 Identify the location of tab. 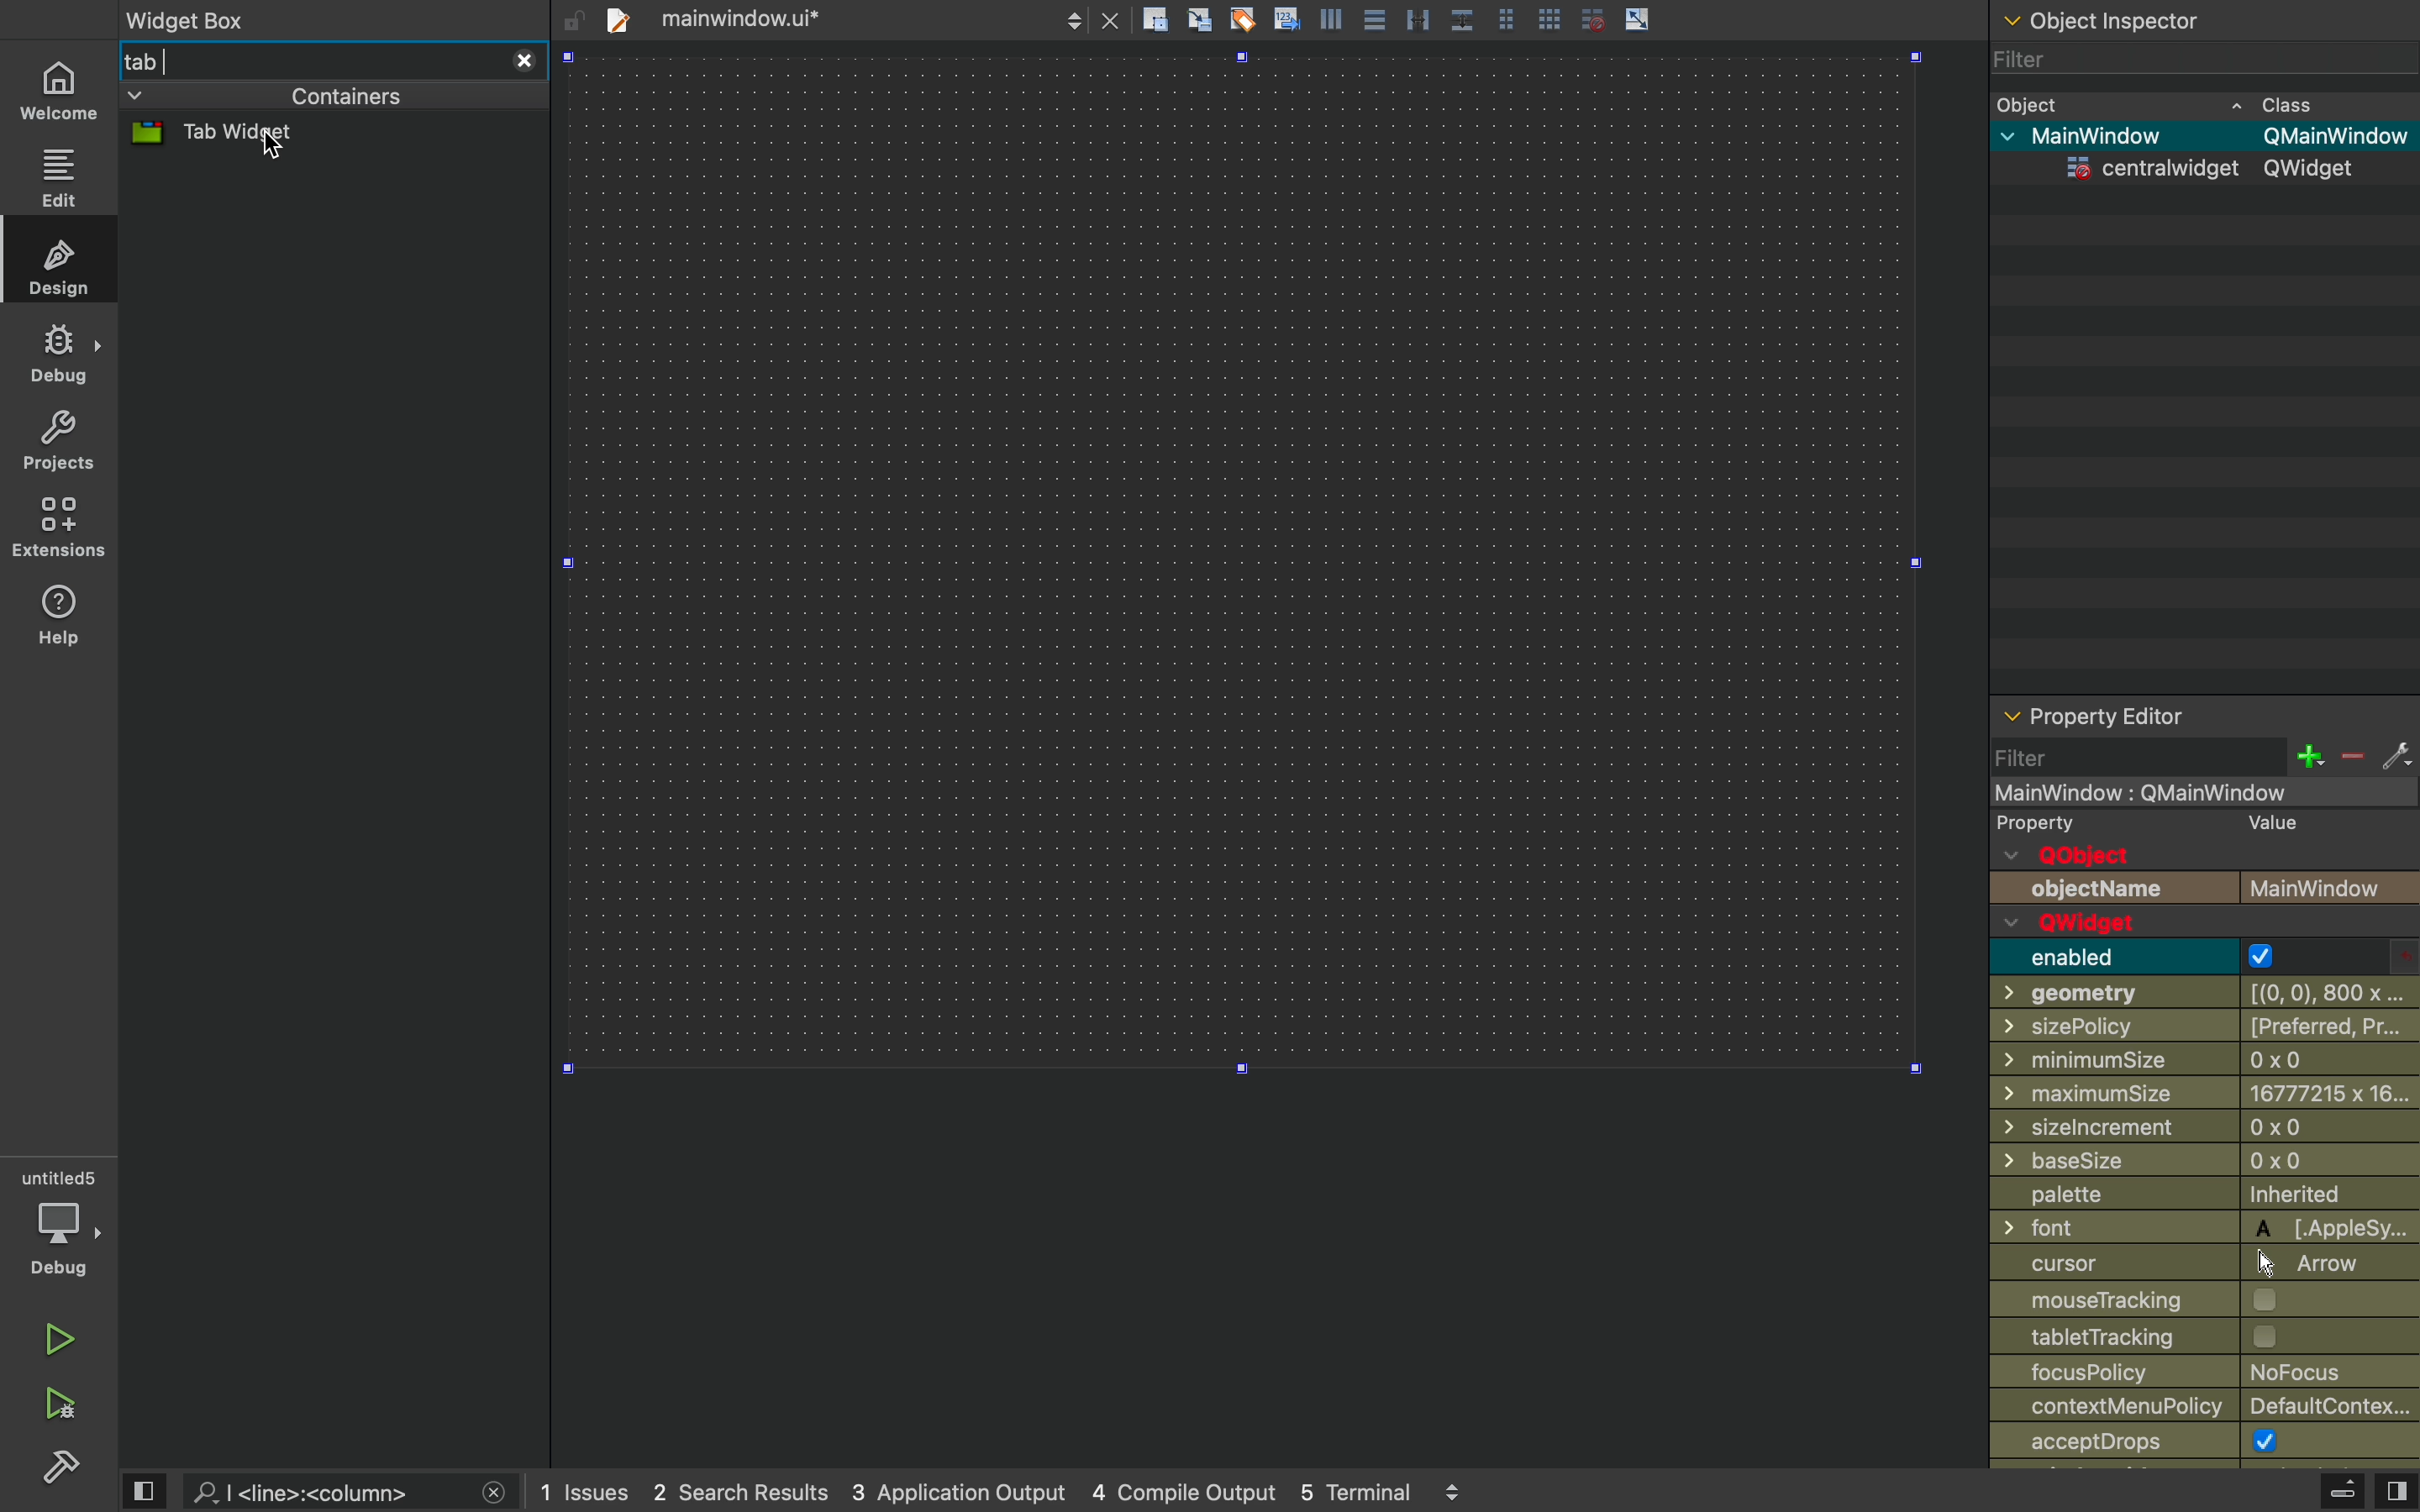
(305, 59).